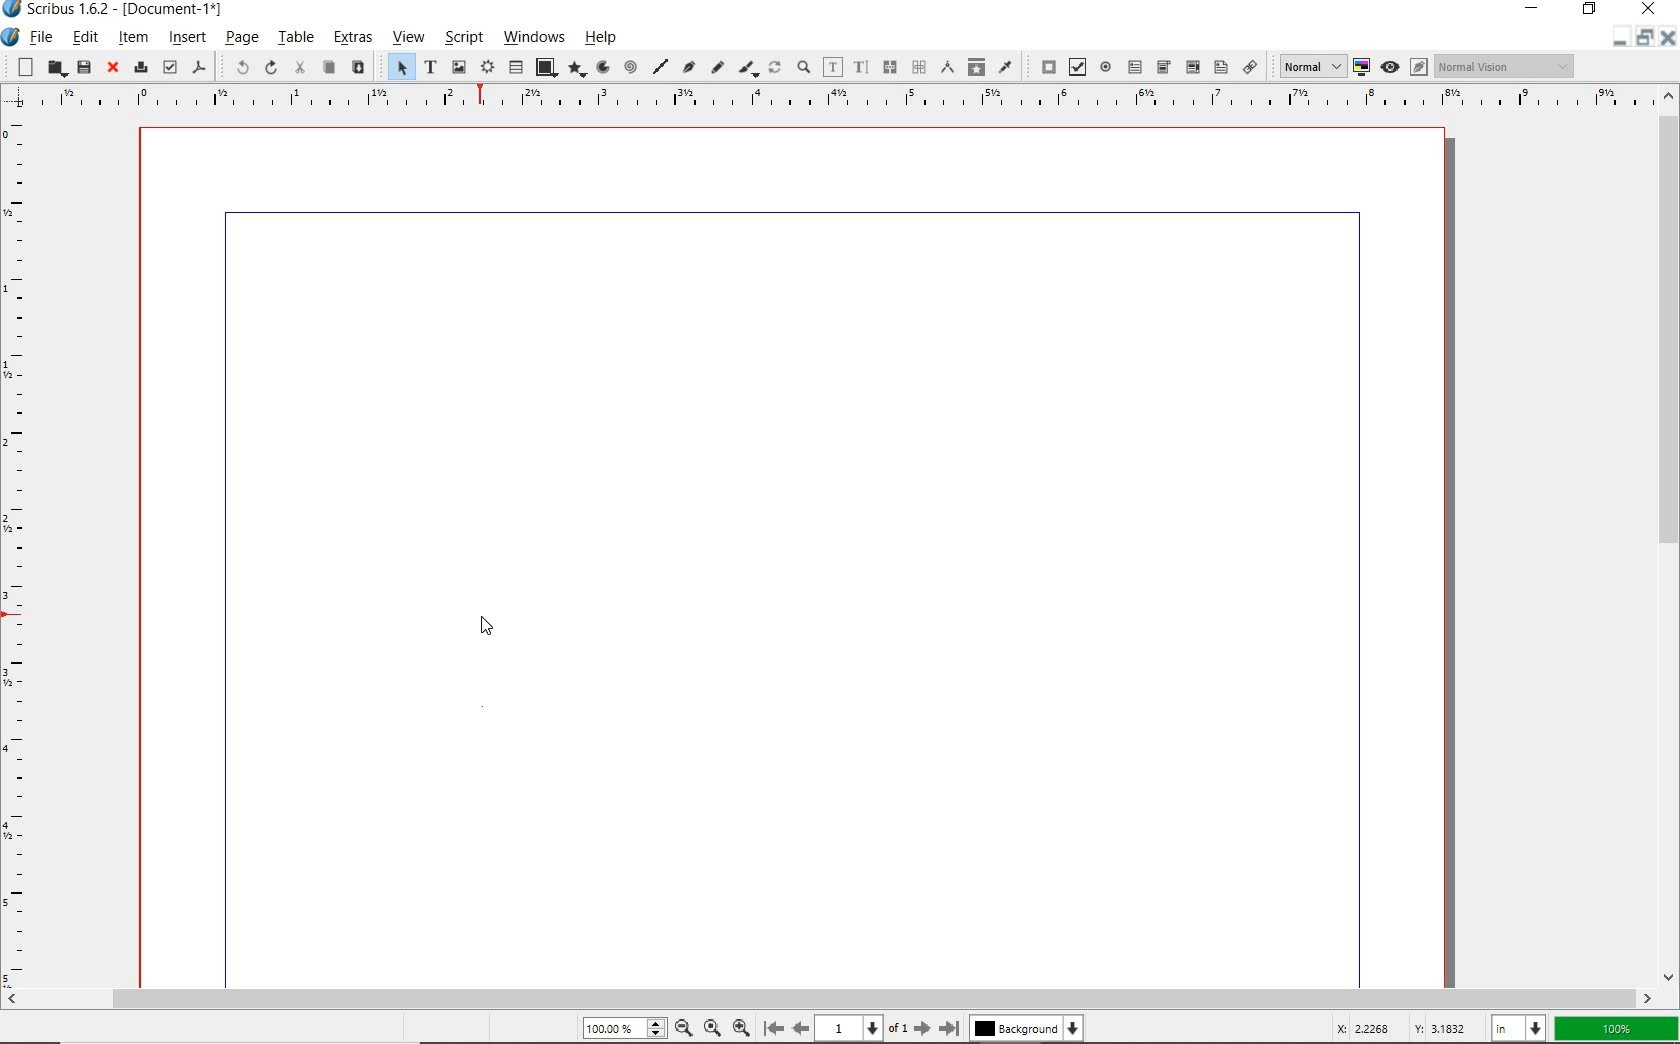  Describe the element at coordinates (775, 69) in the screenshot. I see `rotate item` at that location.